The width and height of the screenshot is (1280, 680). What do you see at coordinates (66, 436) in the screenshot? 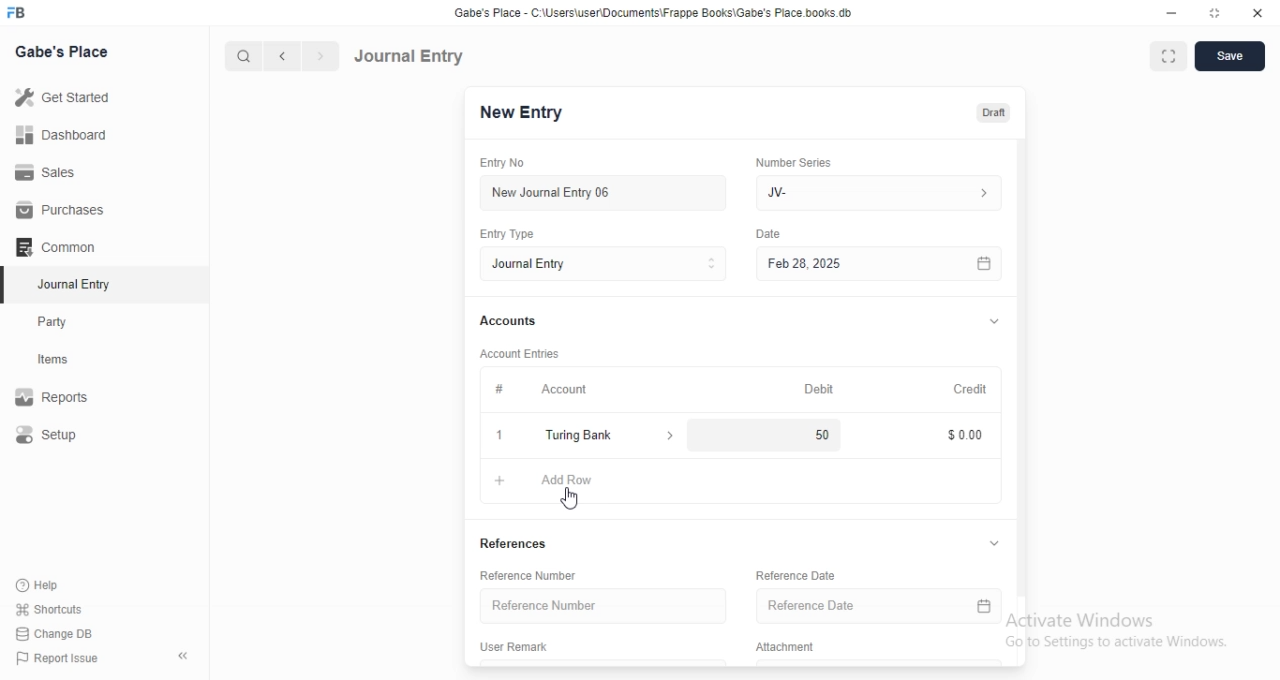
I see `Setup` at bounding box center [66, 436].